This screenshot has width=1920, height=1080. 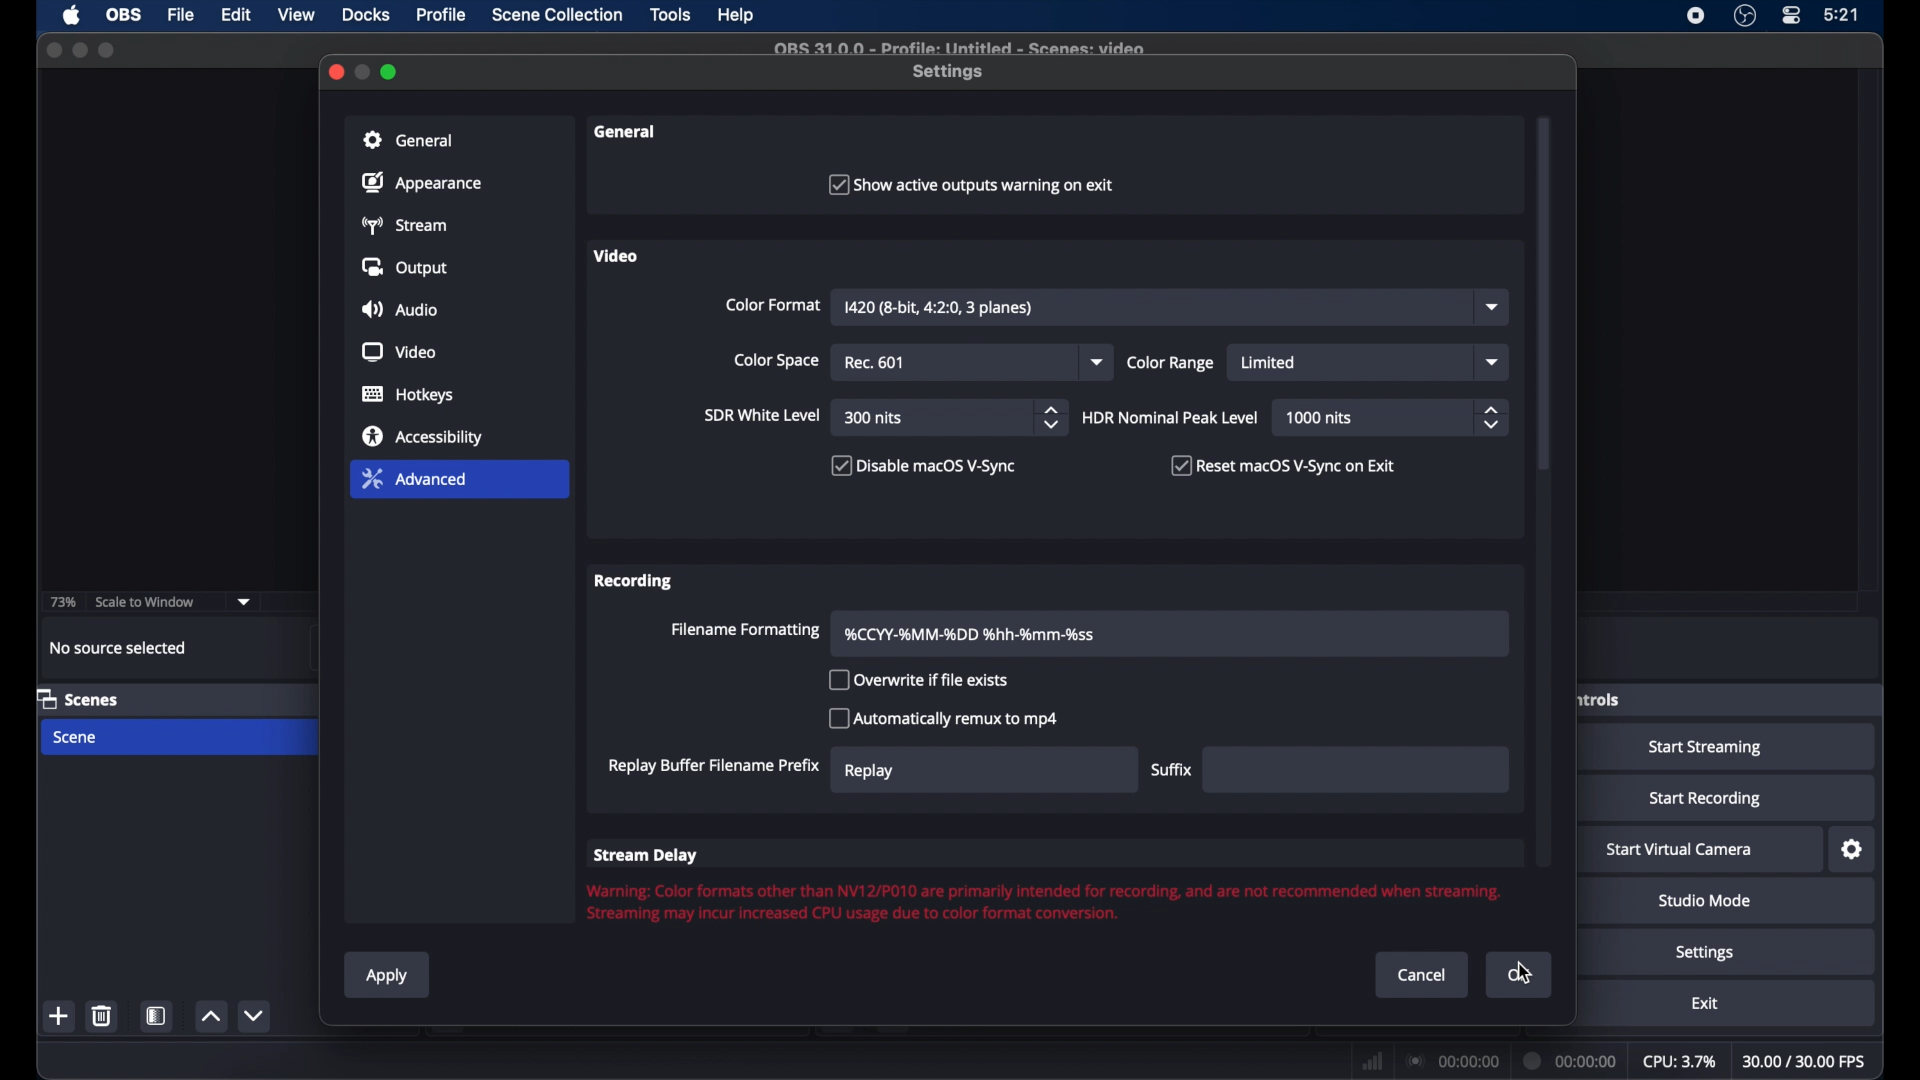 I want to click on maximize, so click(x=107, y=49).